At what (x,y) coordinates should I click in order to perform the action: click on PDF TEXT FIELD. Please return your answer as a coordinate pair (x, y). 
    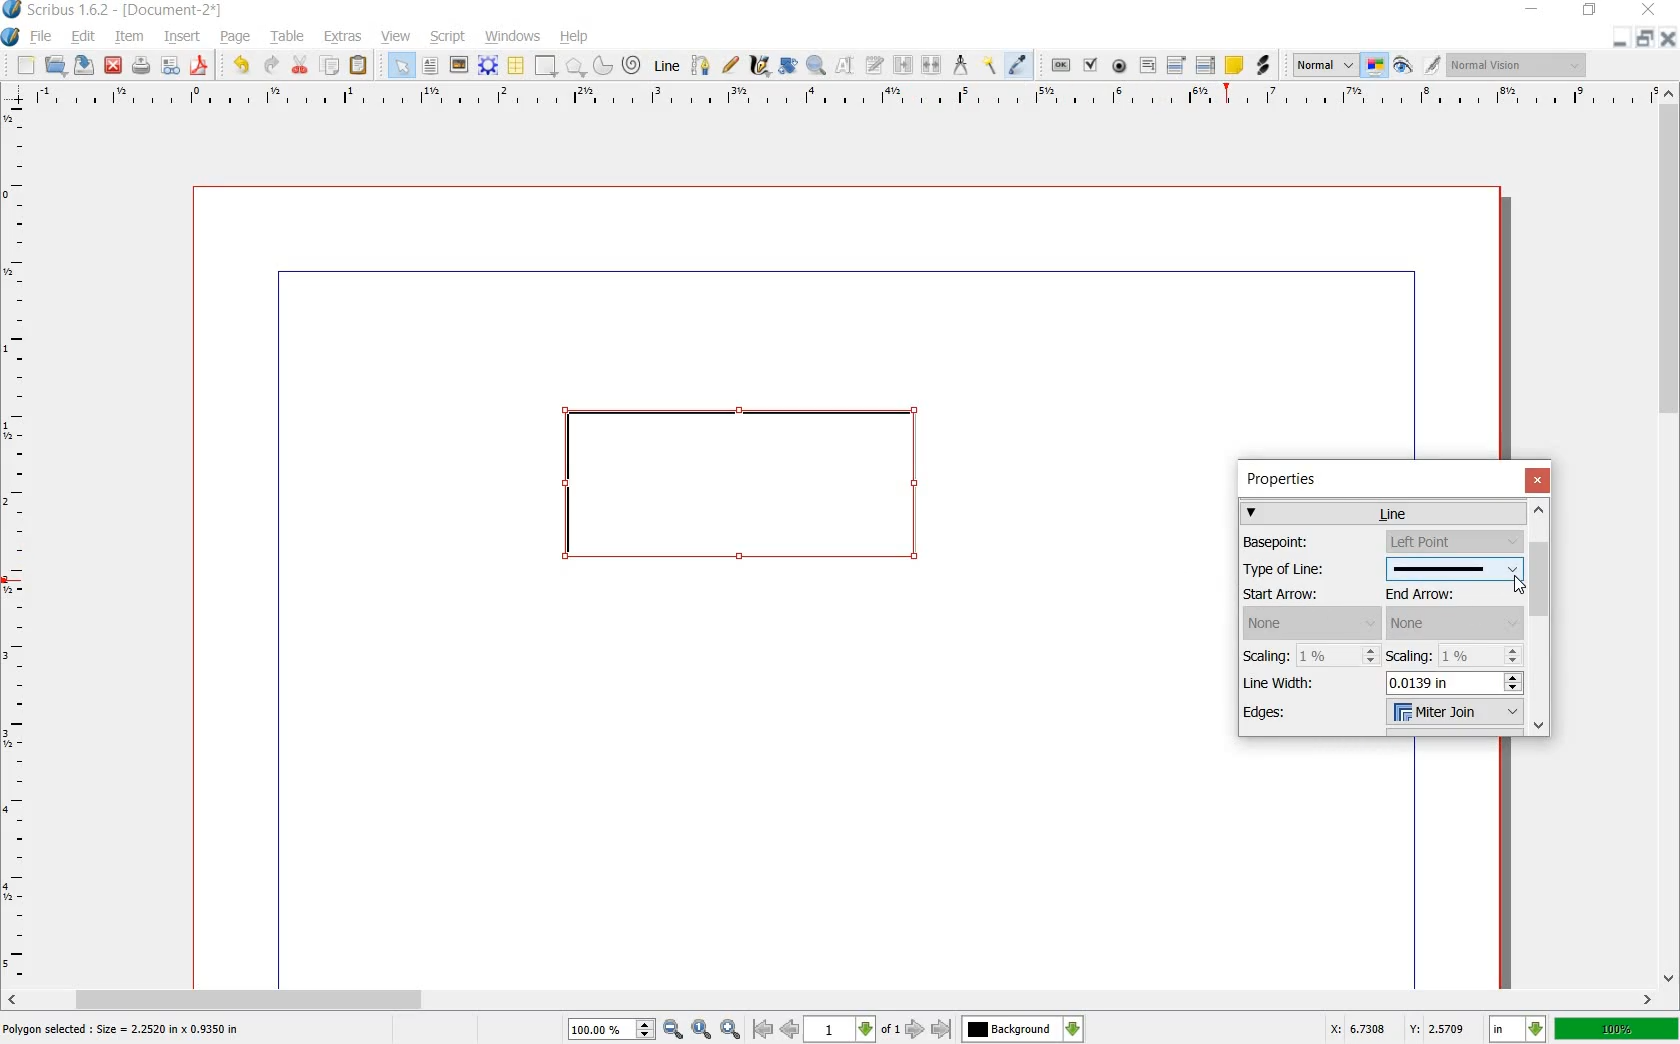
    Looking at the image, I should click on (1147, 66).